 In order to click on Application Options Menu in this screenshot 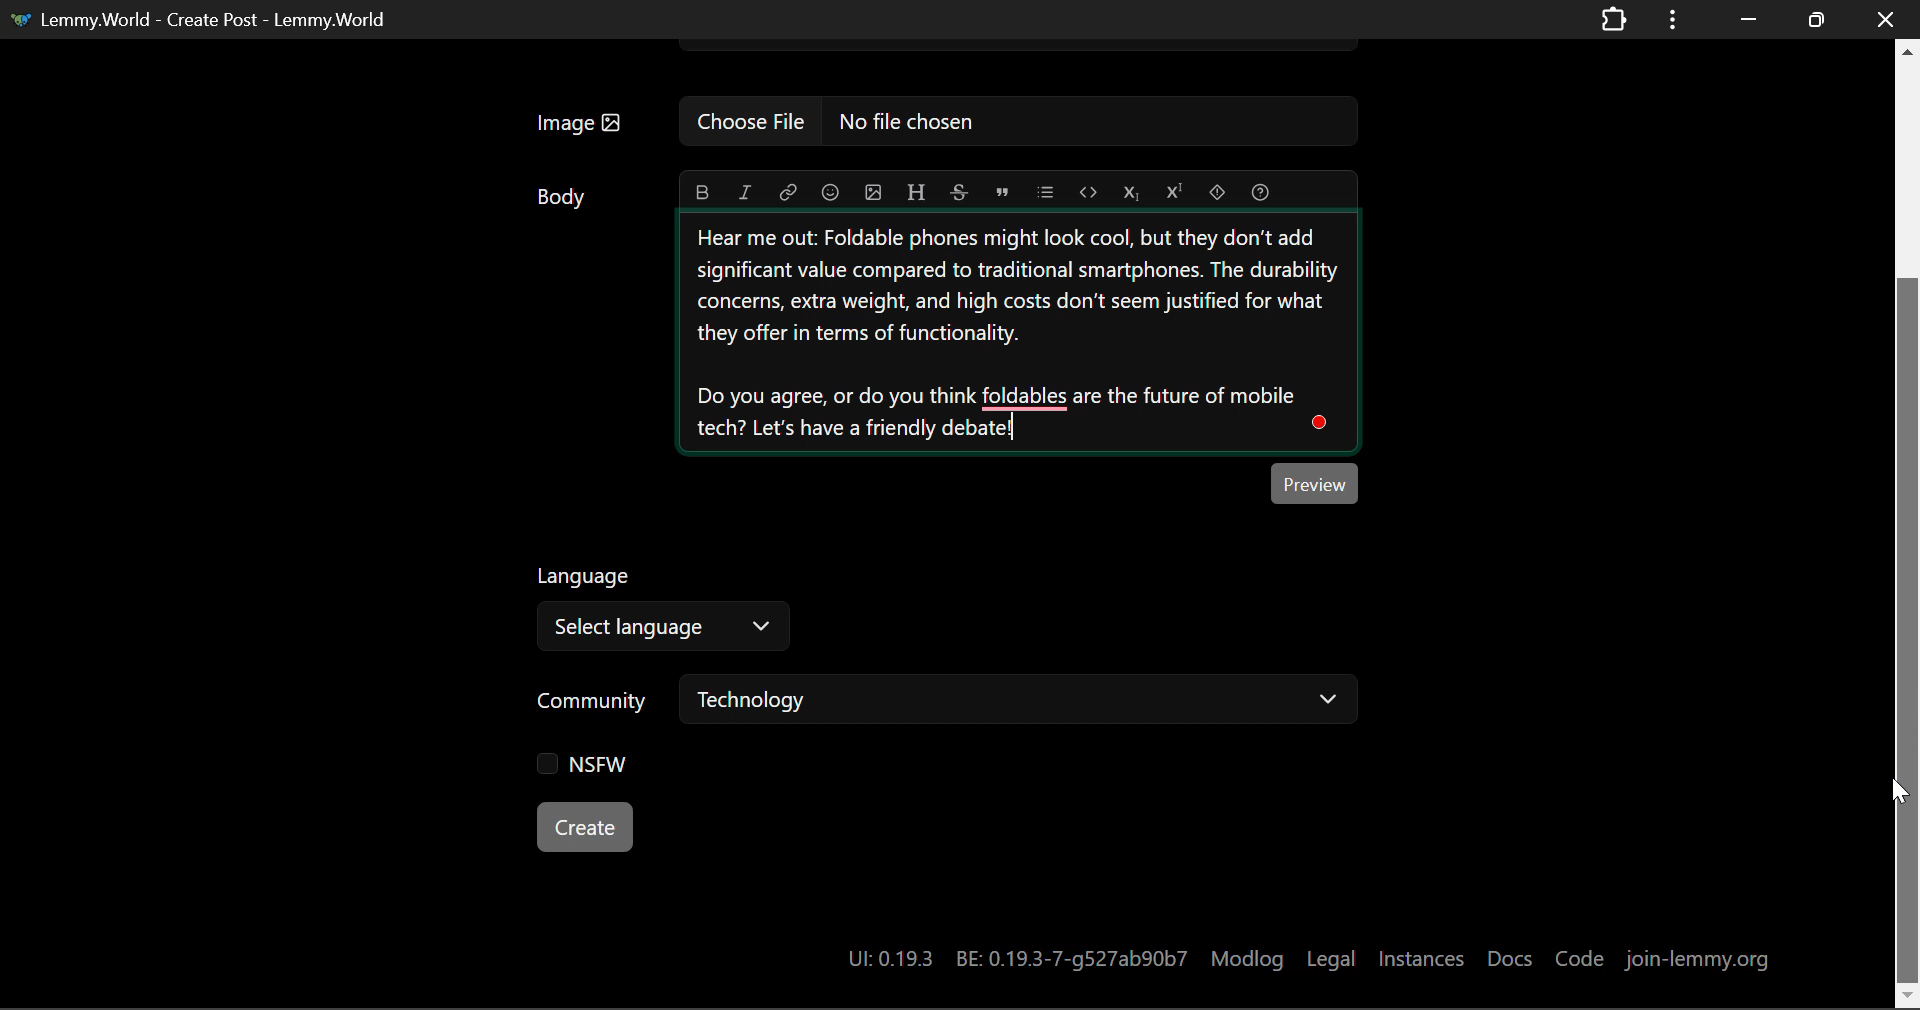, I will do `click(1673, 18)`.